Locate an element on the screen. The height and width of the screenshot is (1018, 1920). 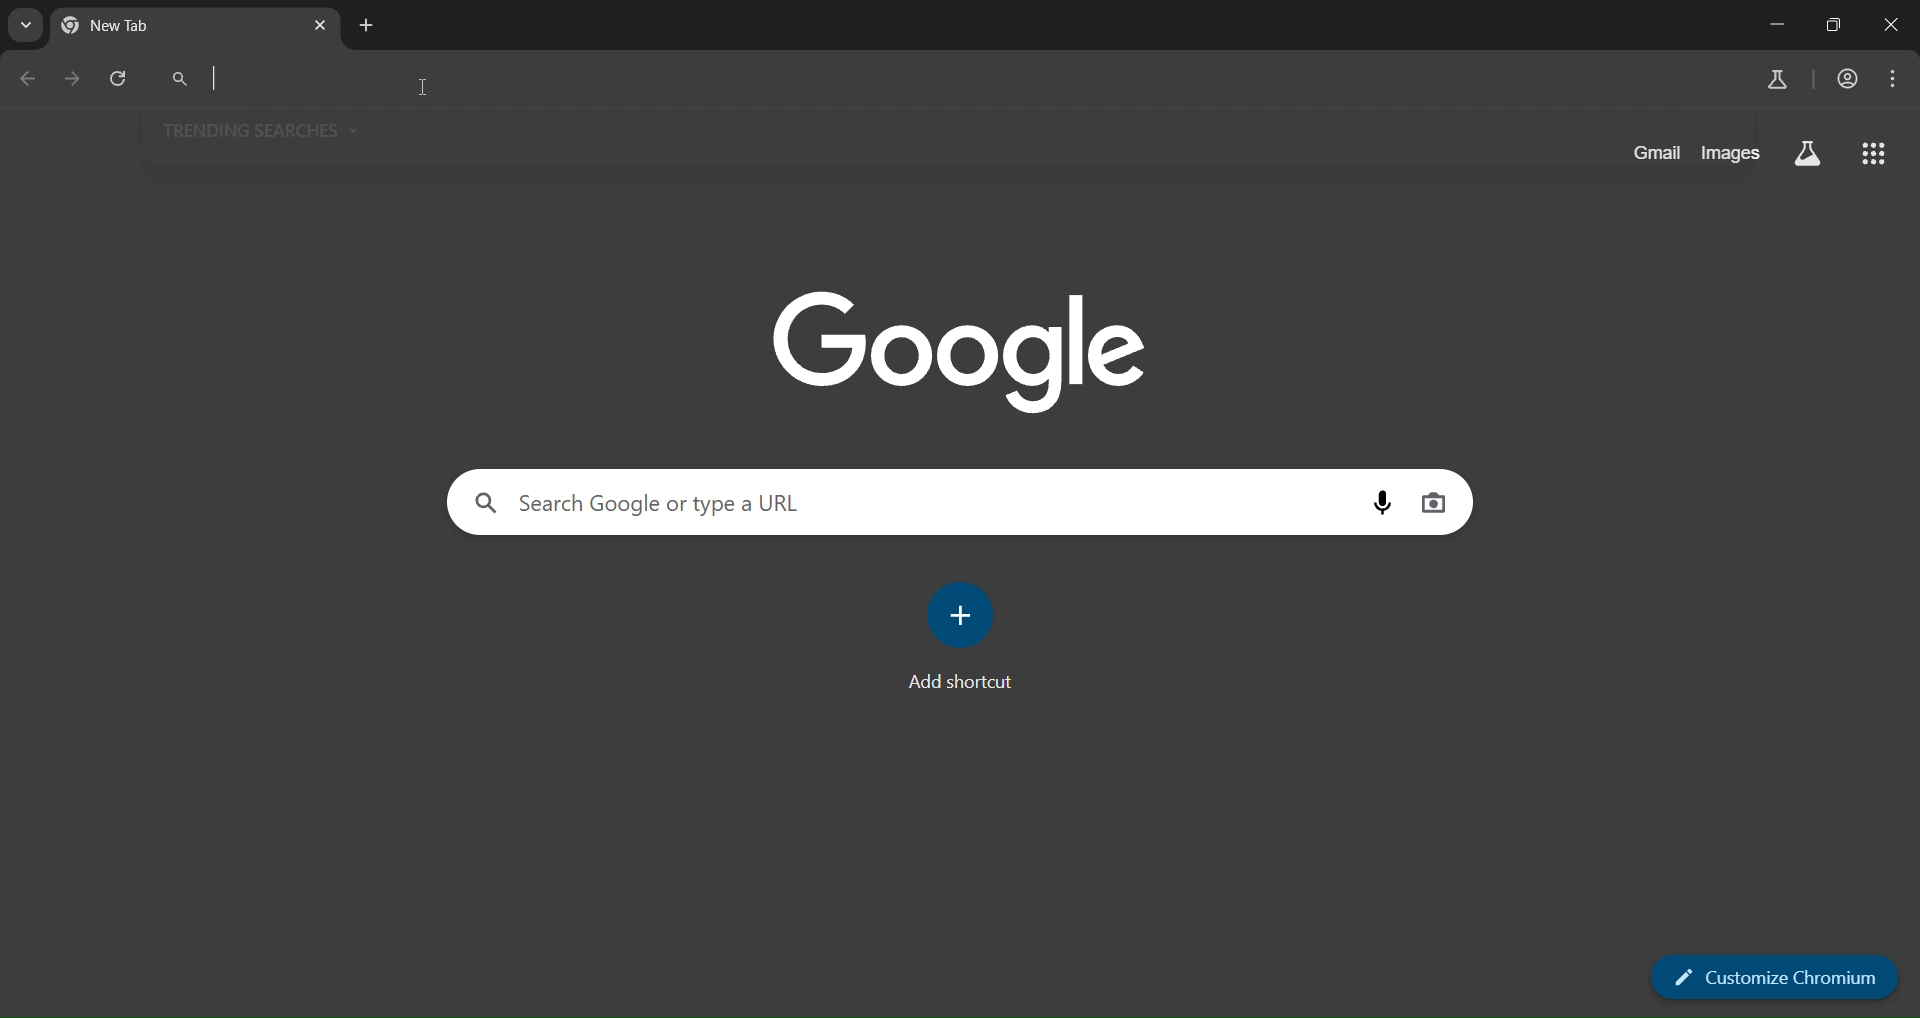
Search Google or type a URL is located at coordinates (642, 503).